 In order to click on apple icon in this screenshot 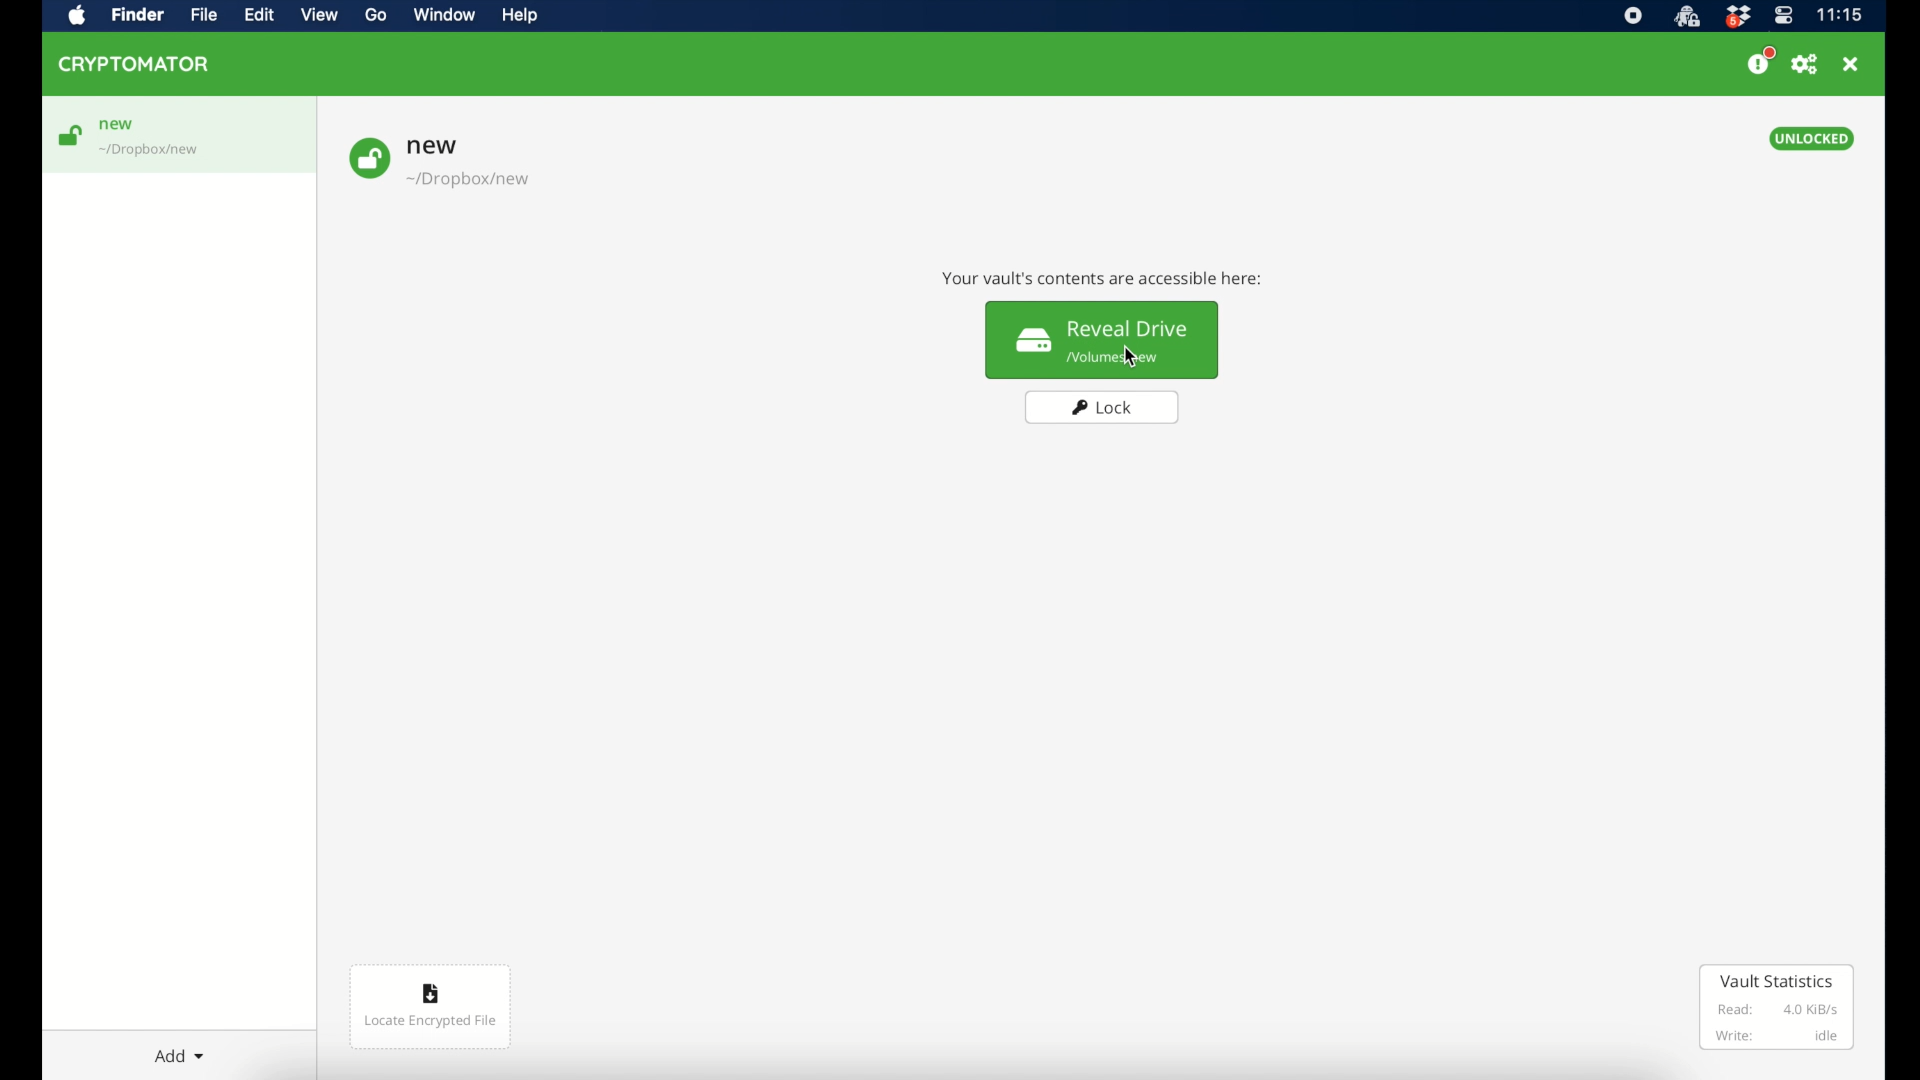, I will do `click(78, 17)`.